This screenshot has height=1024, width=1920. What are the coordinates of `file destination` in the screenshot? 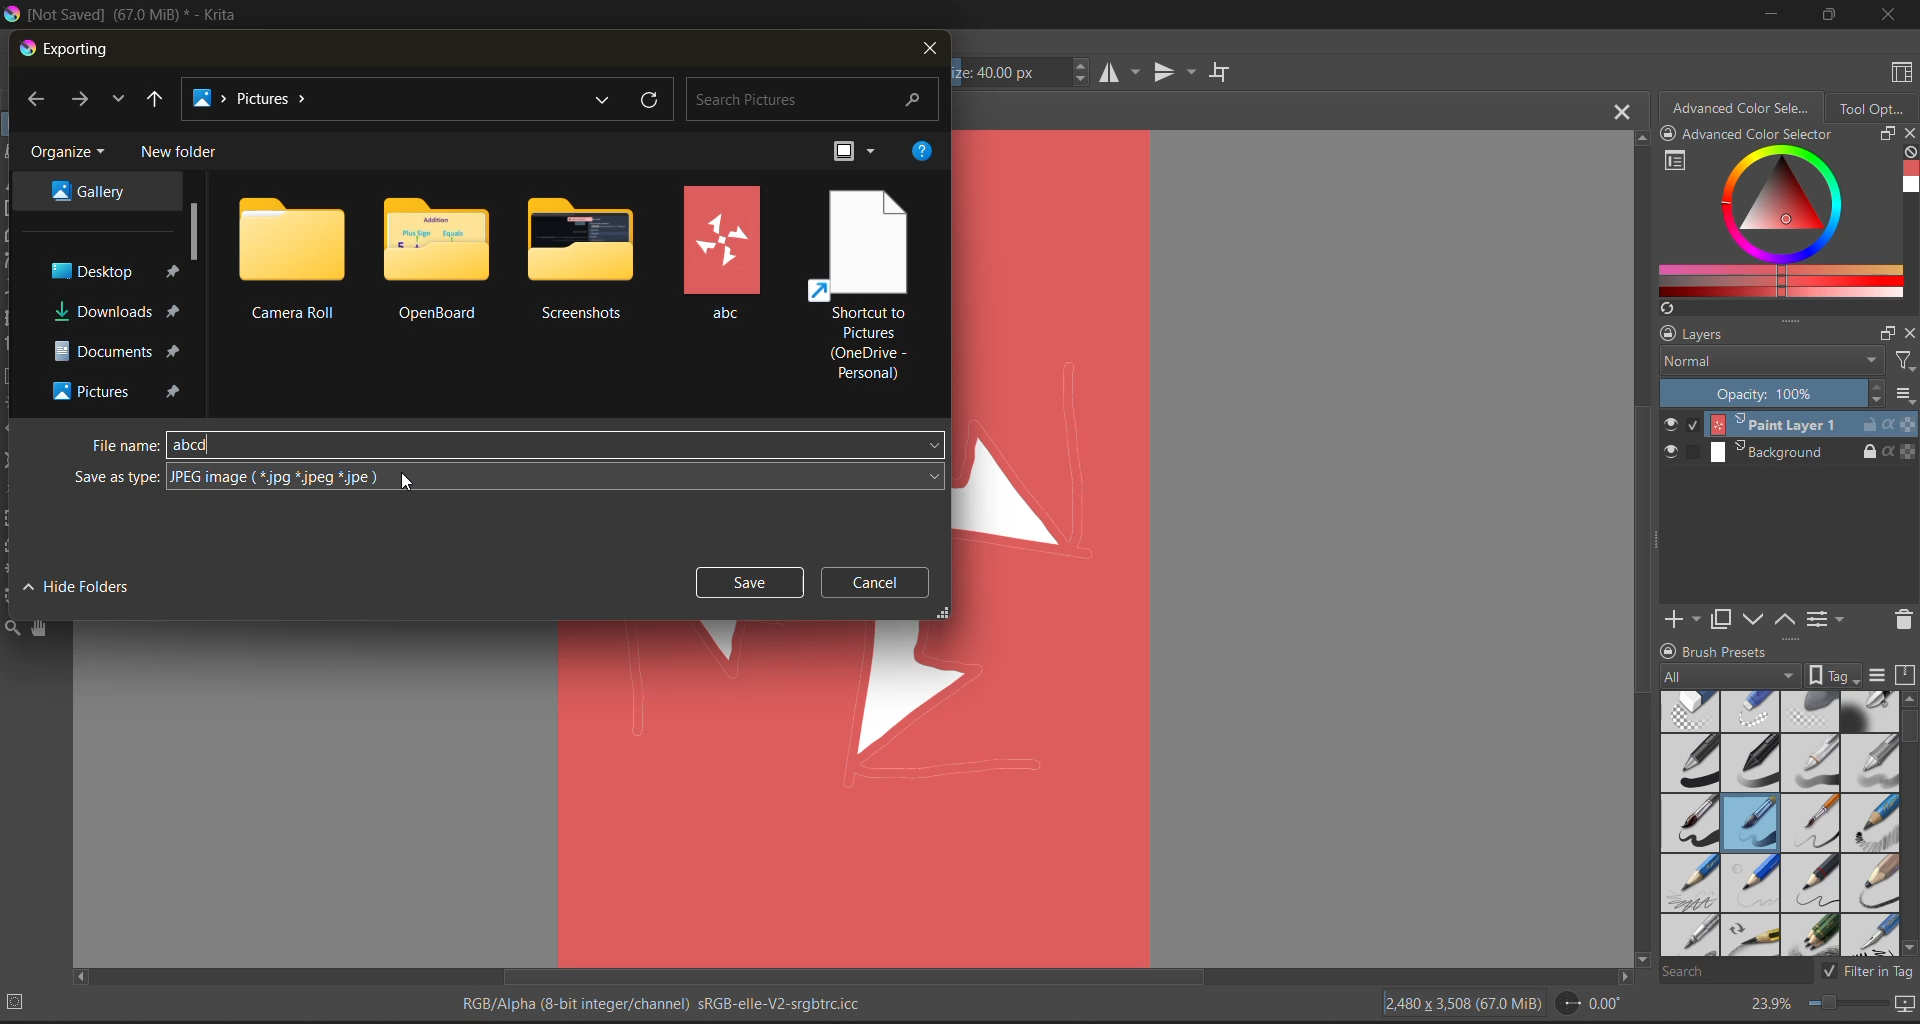 It's located at (112, 269).